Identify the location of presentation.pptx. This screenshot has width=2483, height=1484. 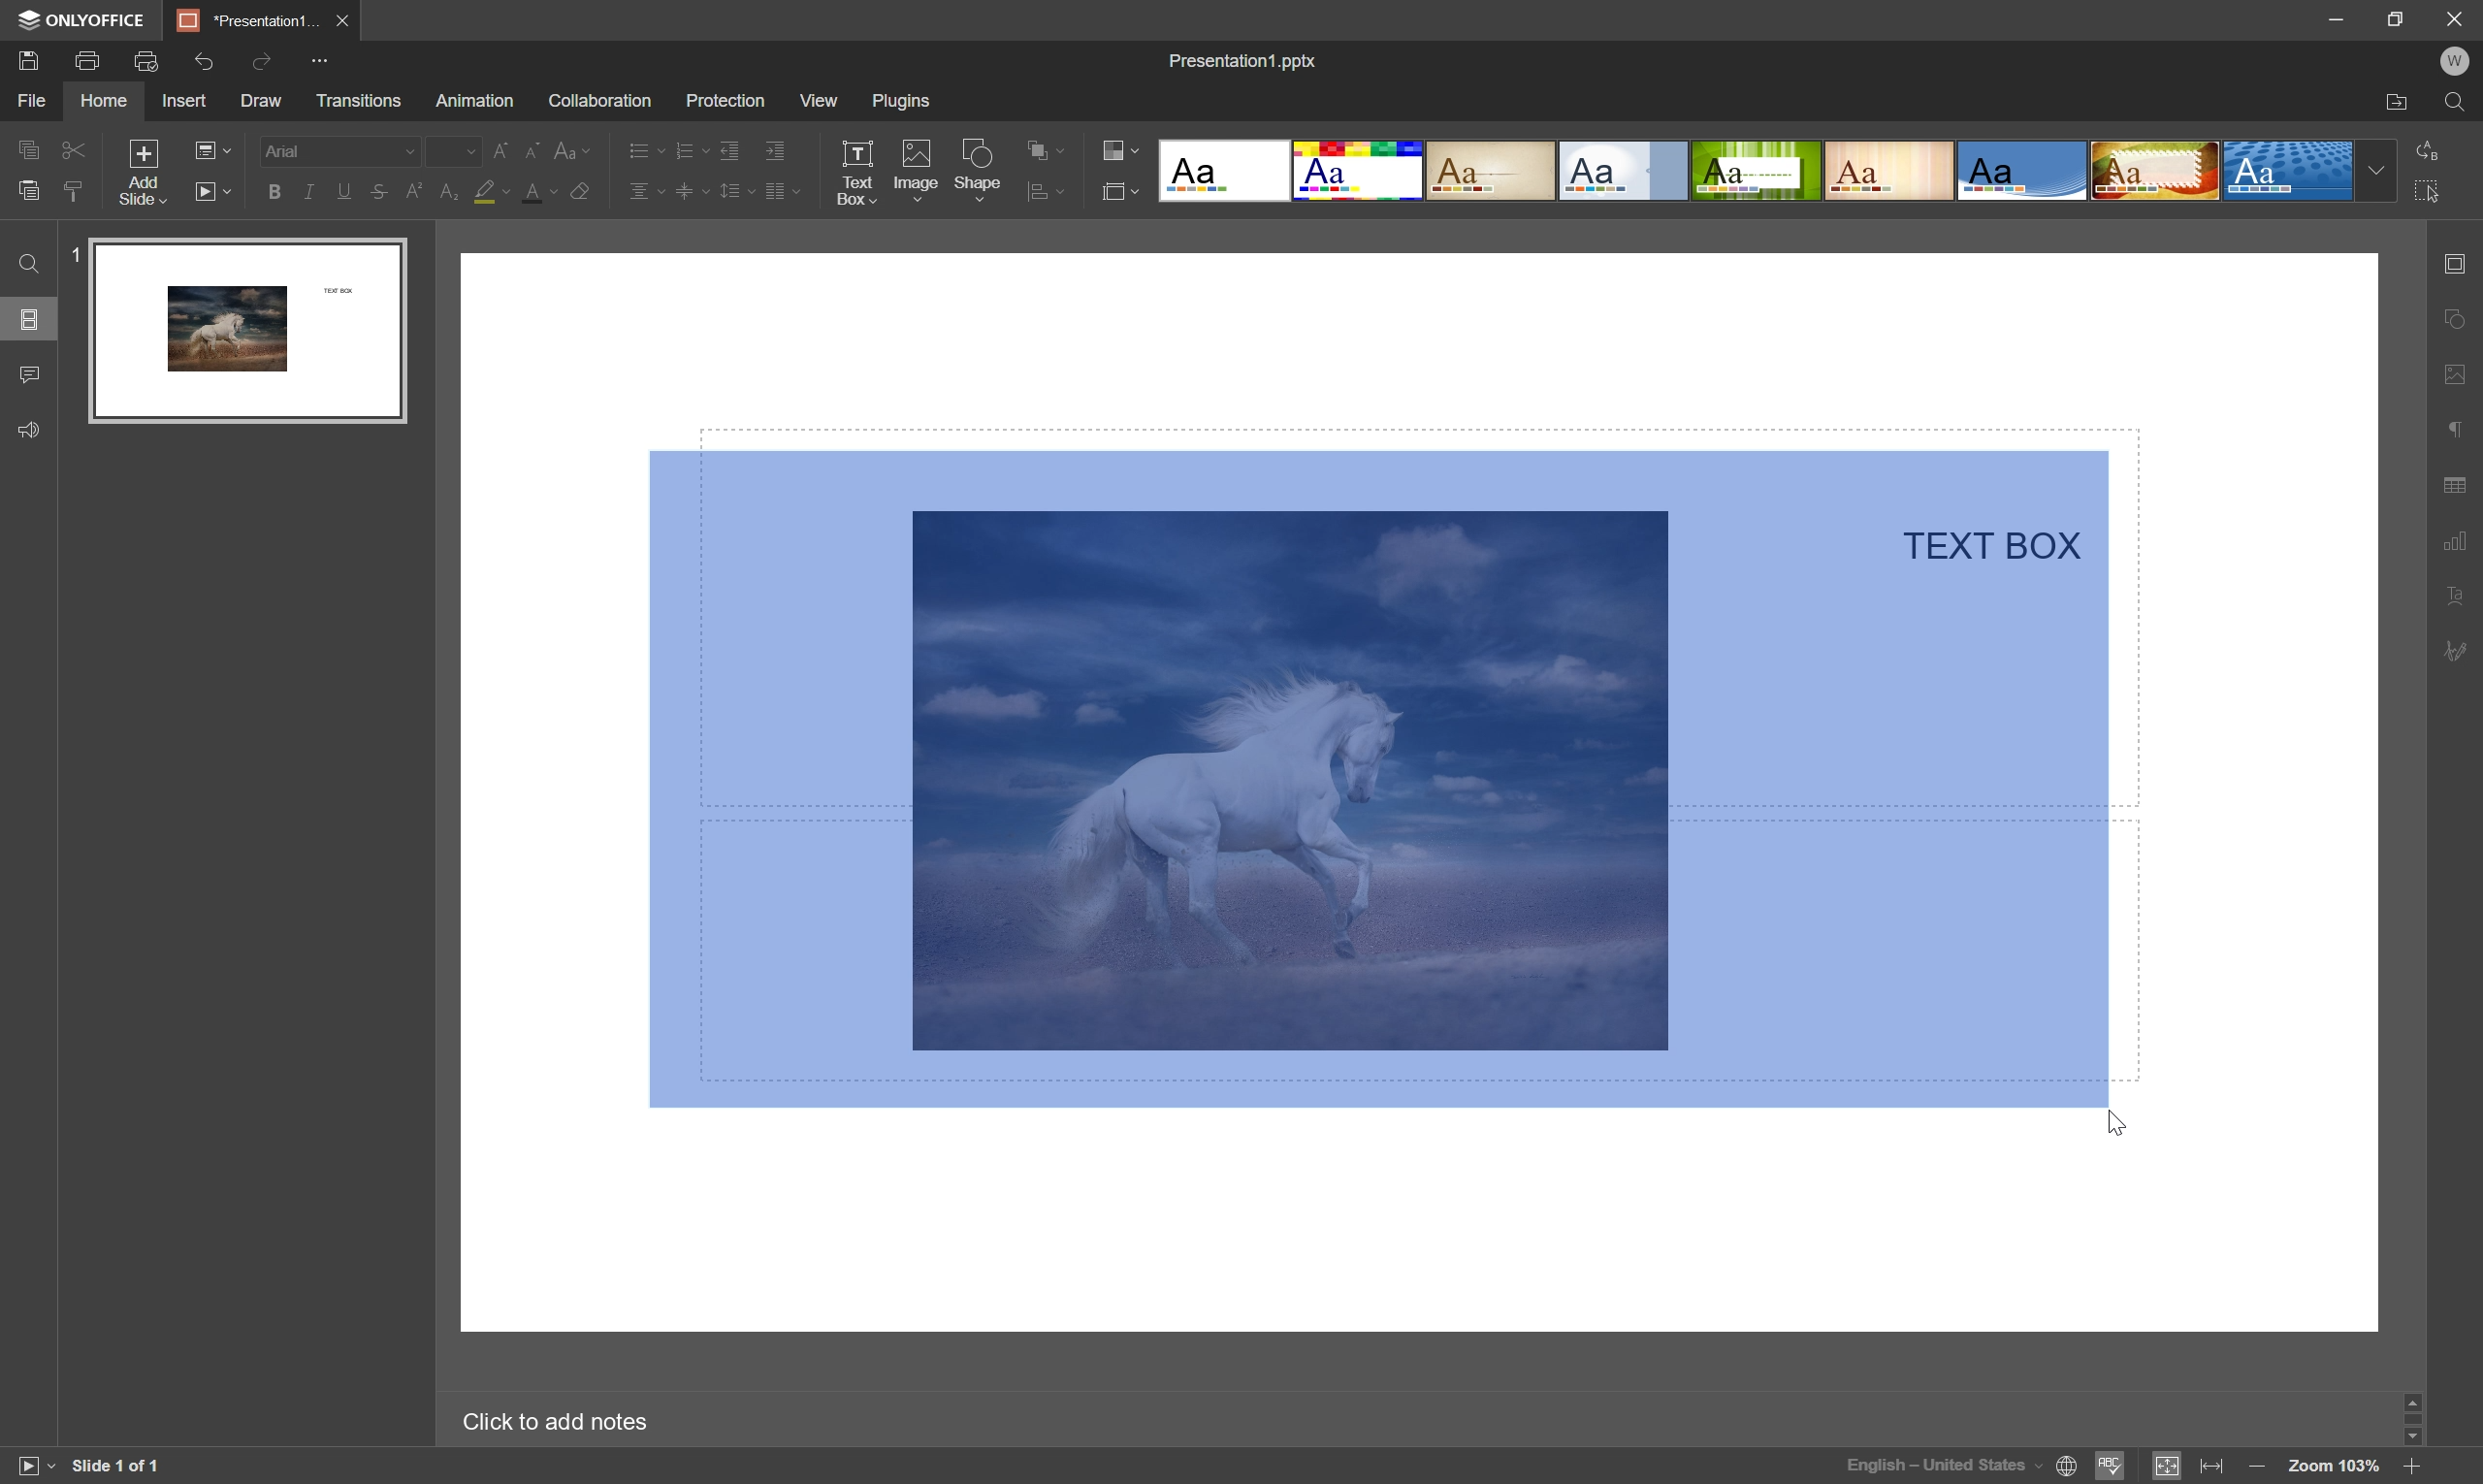
(1242, 60).